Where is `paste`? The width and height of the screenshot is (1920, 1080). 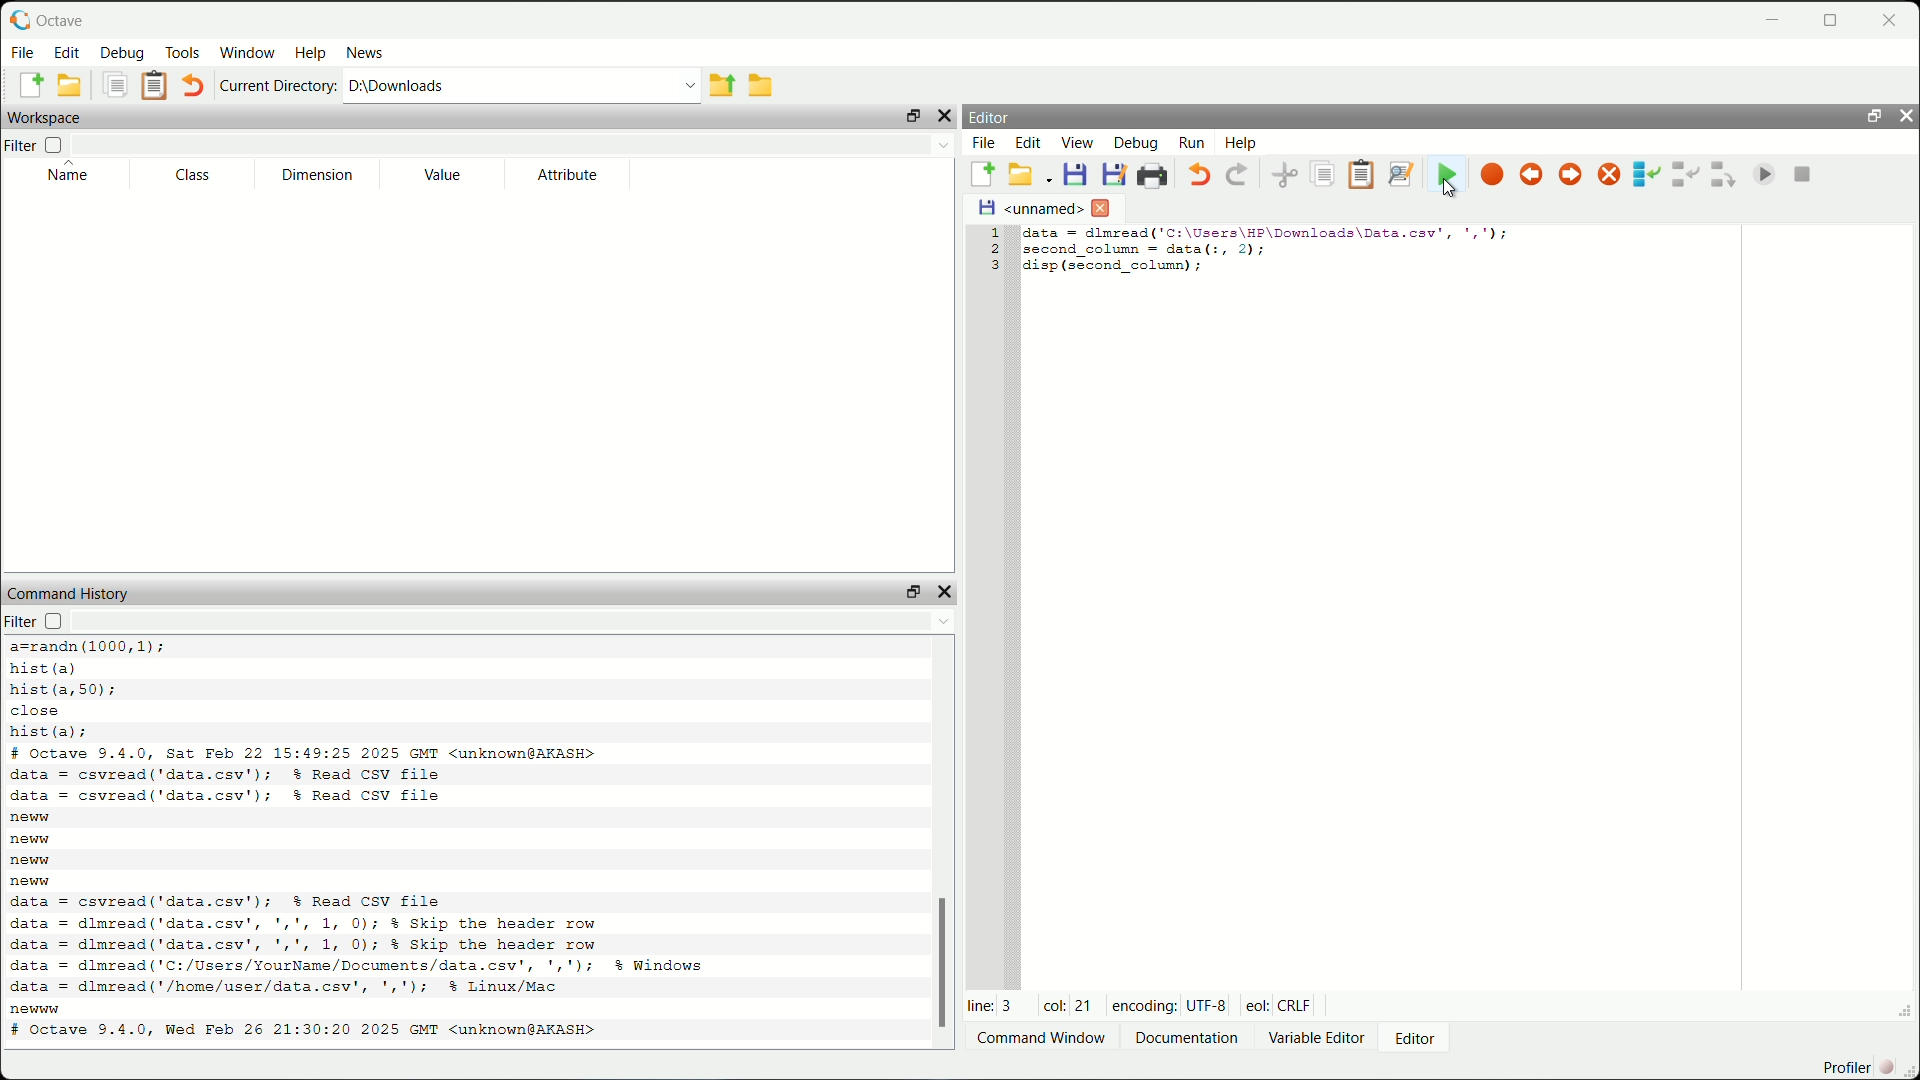
paste is located at coordinates (156, 89).